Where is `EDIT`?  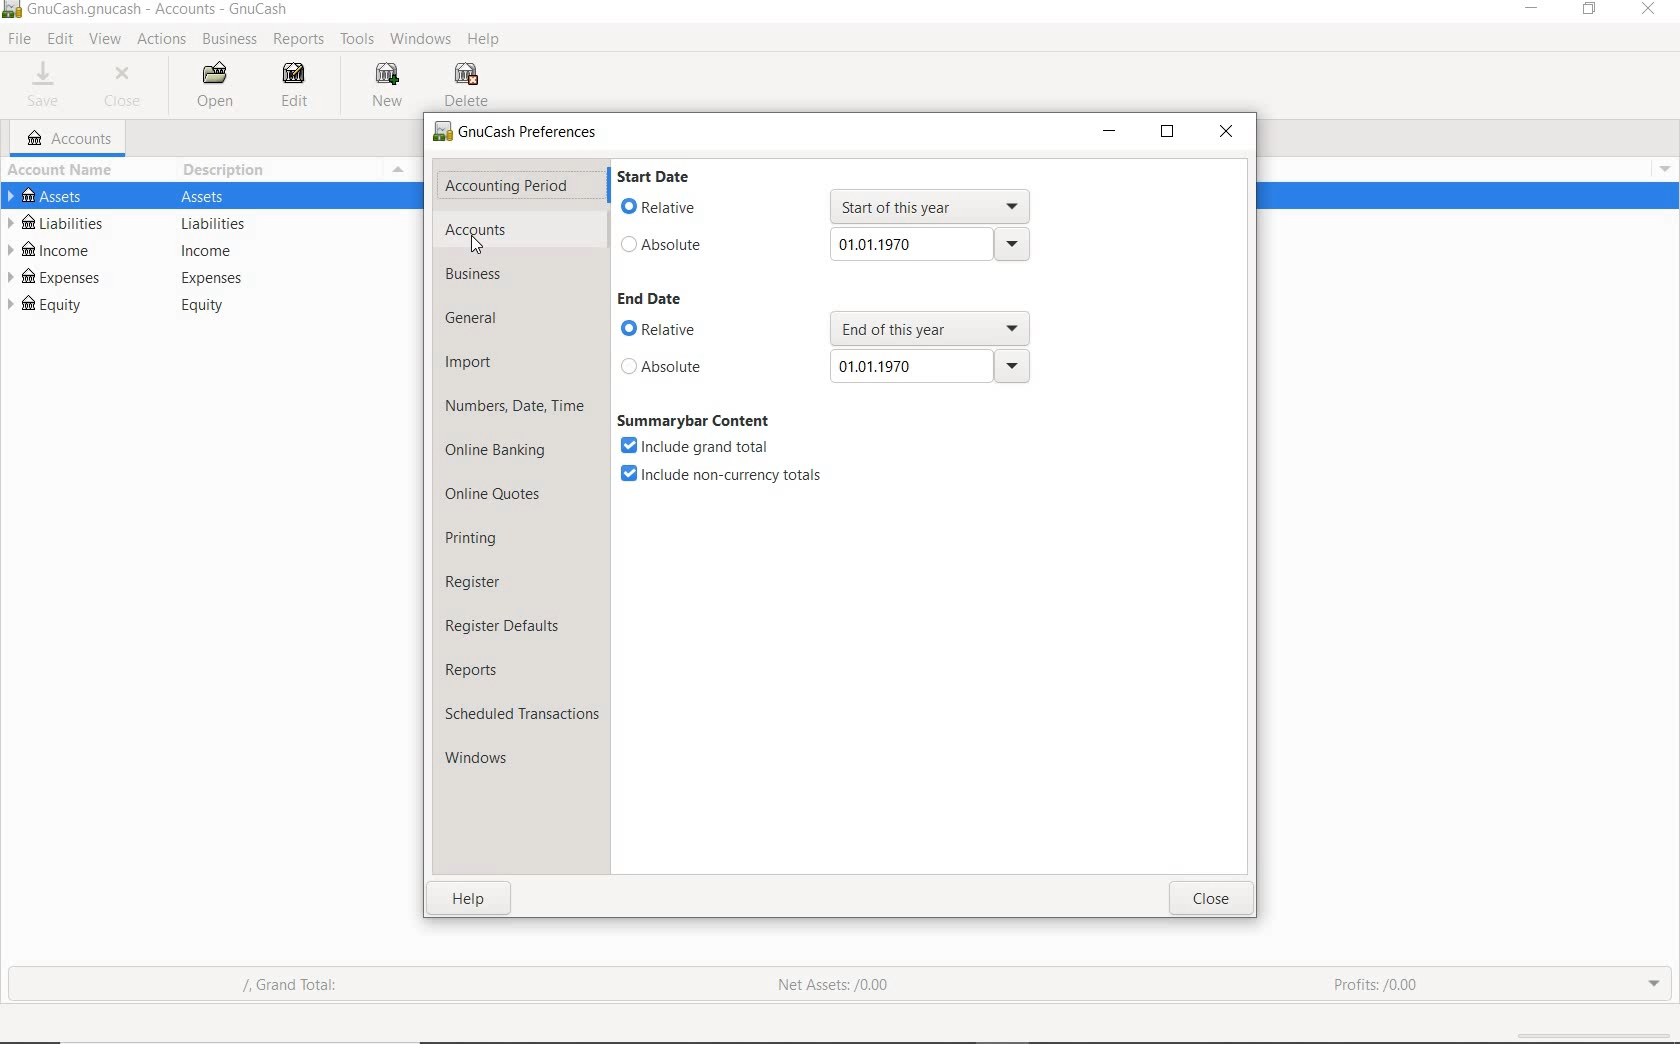
EDIT is located at coordinates (59, 39).